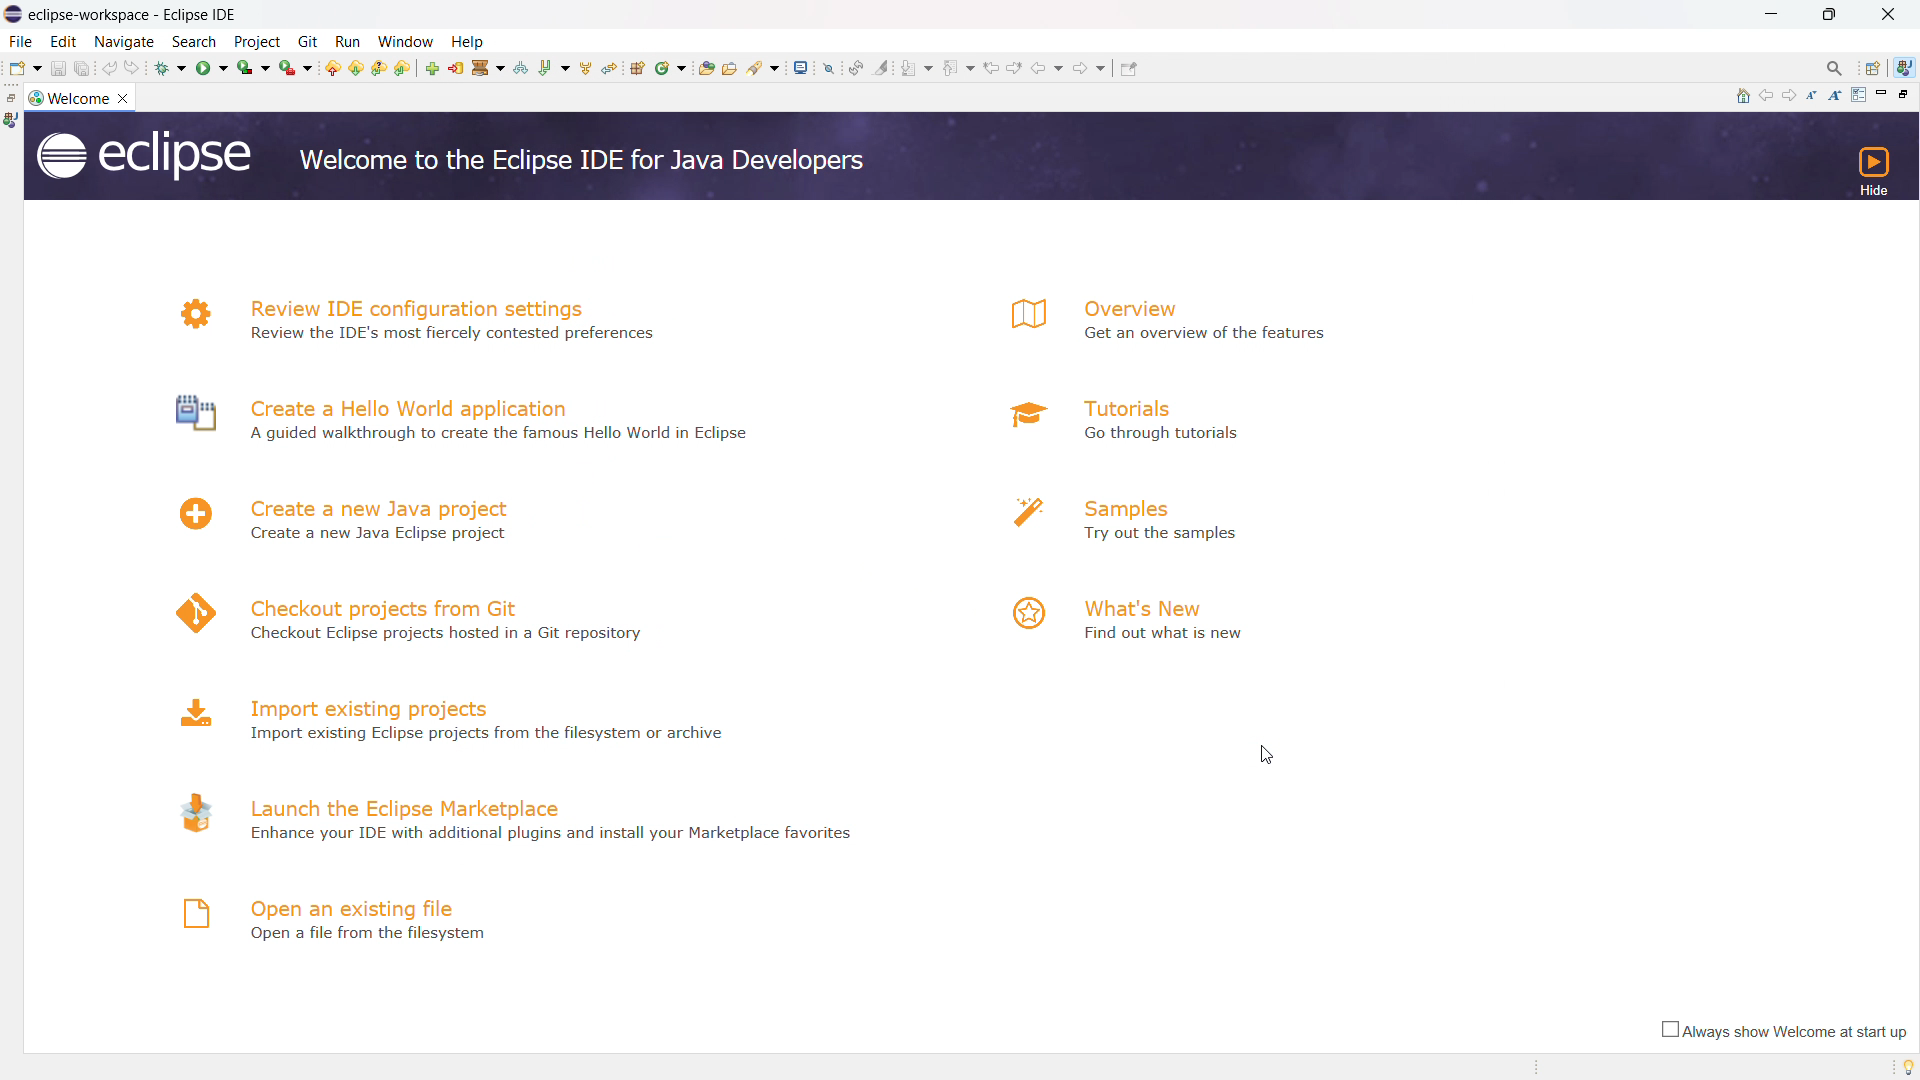 The height and width of the screenshot is (1080, 1920). I want to click on import existing projects, so click(382, 706).